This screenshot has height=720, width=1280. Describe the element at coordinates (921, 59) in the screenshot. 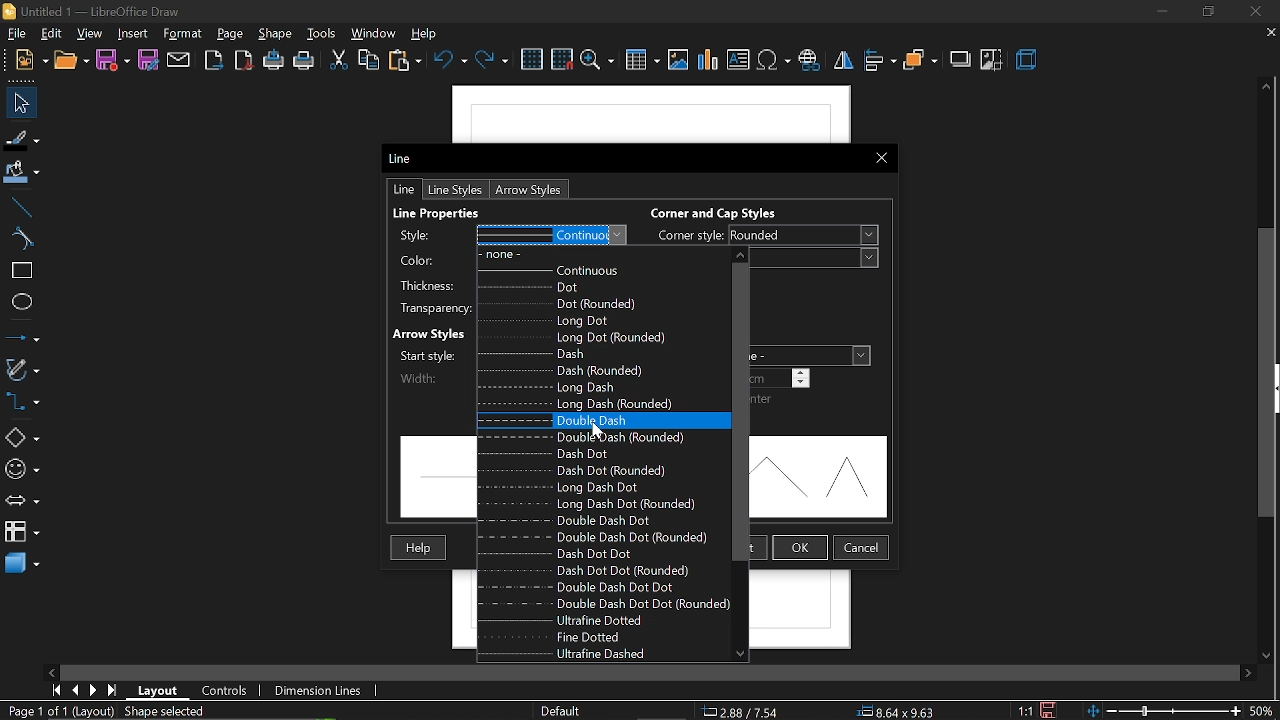

I see `arrange` at that location.